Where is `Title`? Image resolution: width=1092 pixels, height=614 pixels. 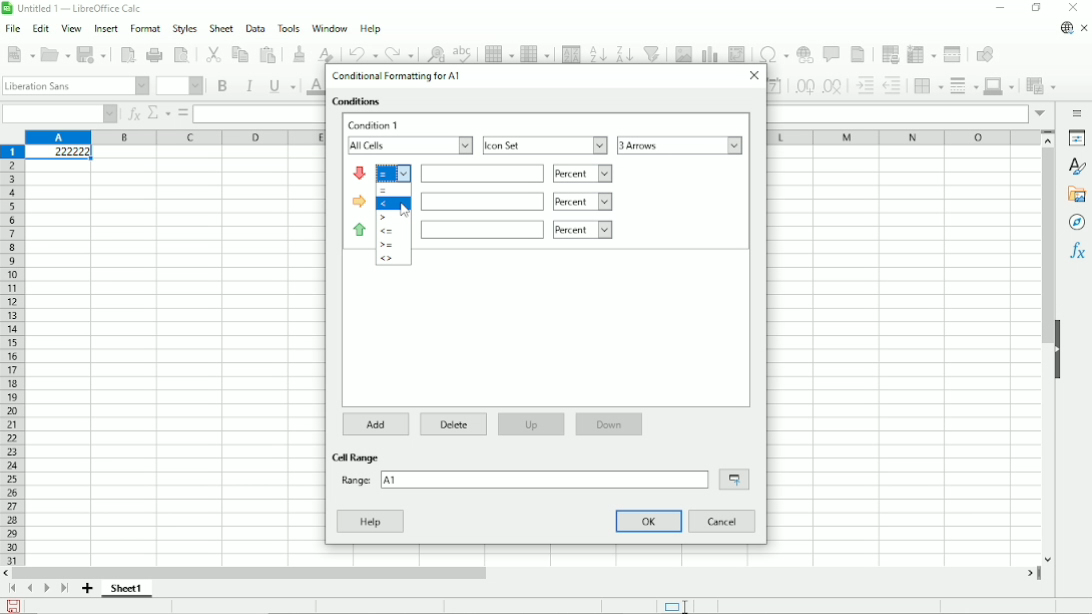
Title is located at coordinates (75, 10).